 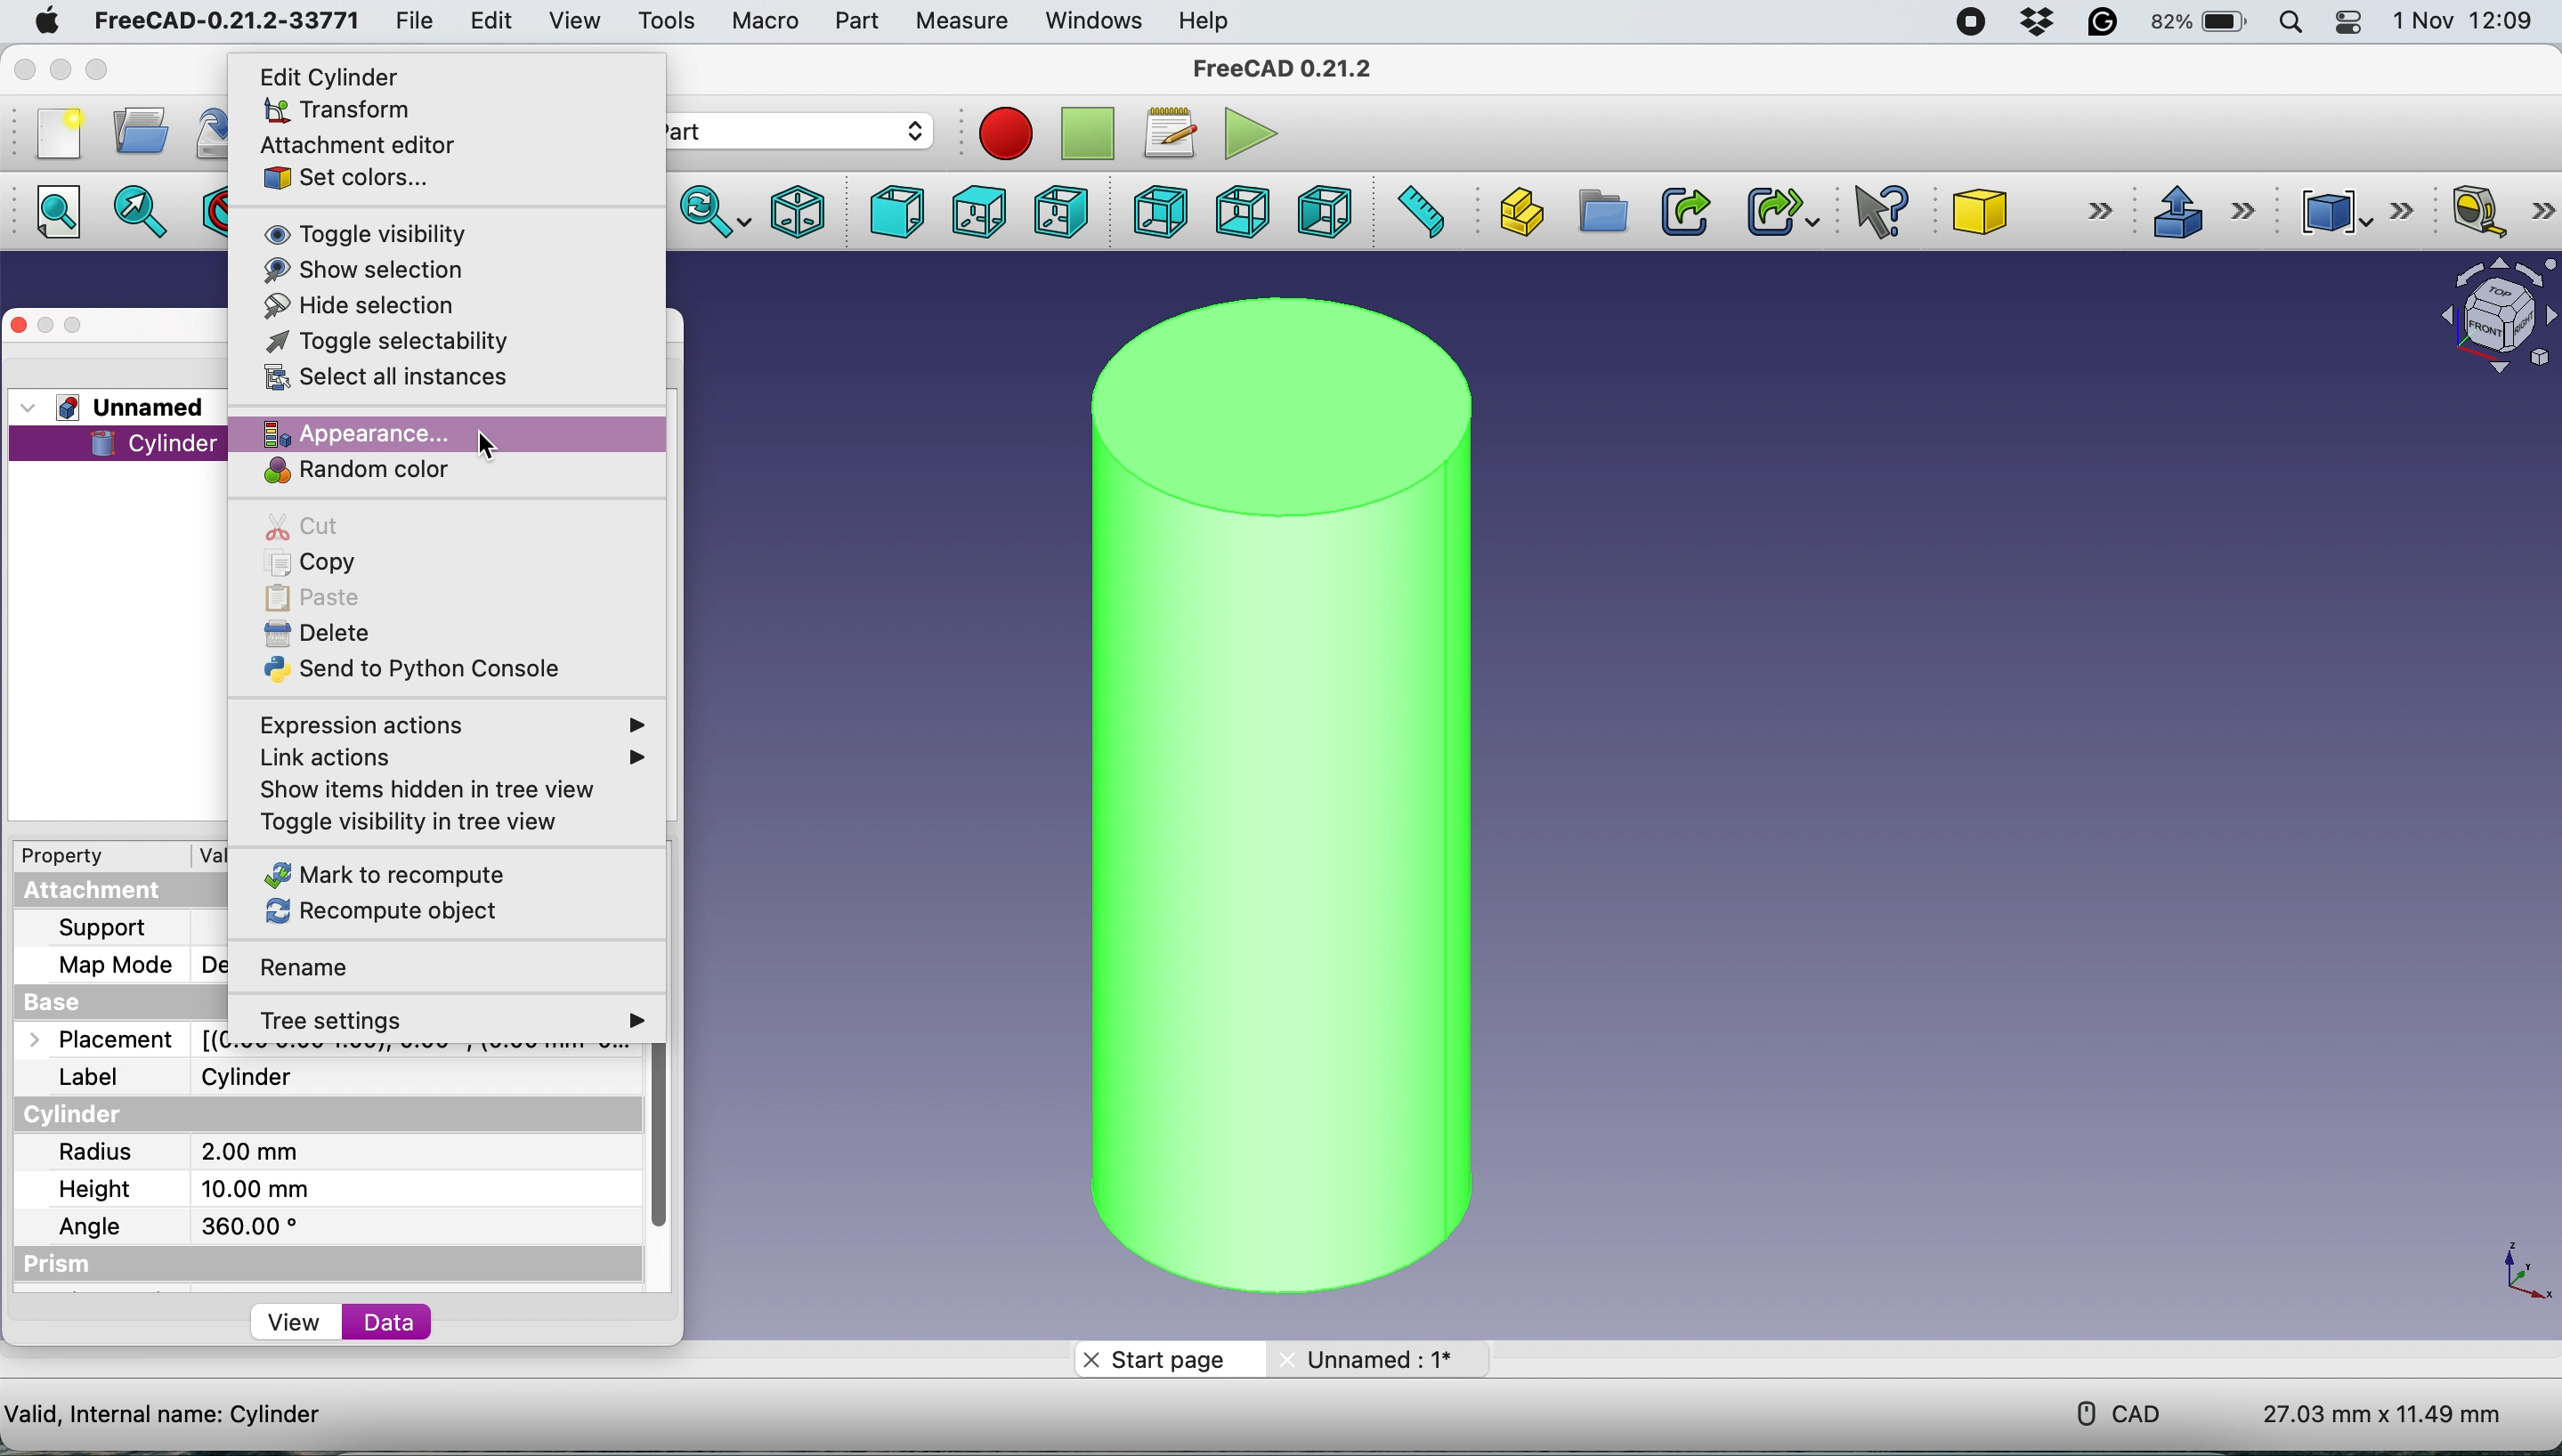 I want to click on system logo, so click(x=49, y=22).